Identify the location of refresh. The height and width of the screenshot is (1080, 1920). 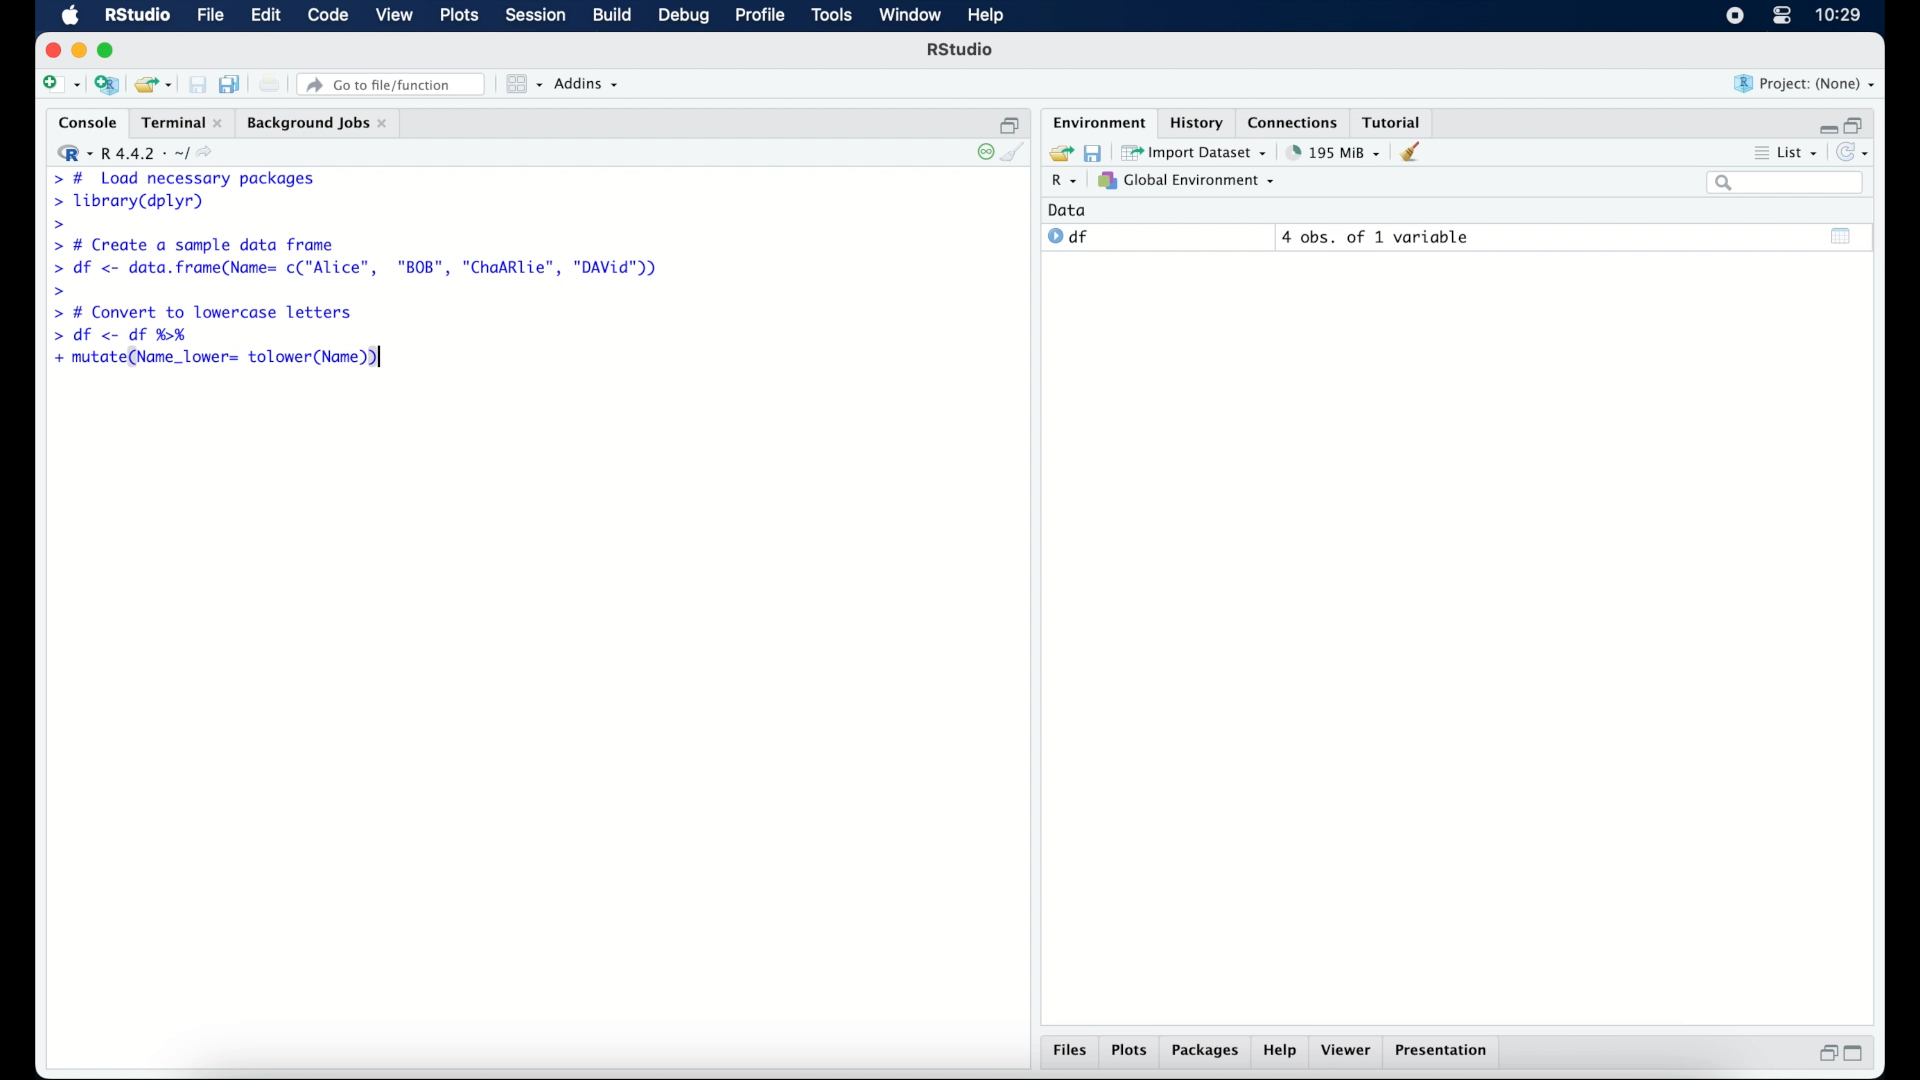
(1856, 154).